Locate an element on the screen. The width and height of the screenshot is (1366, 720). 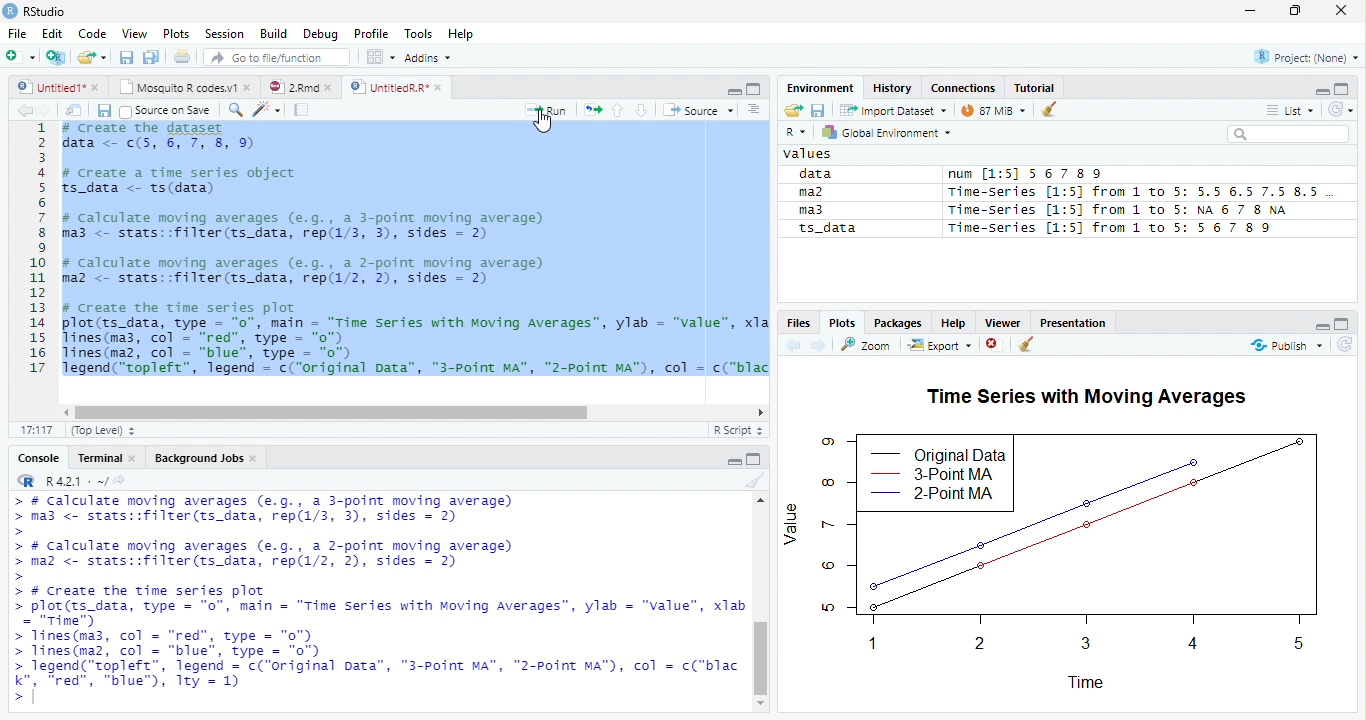
2Rmd is located at coordinates (291, 87).